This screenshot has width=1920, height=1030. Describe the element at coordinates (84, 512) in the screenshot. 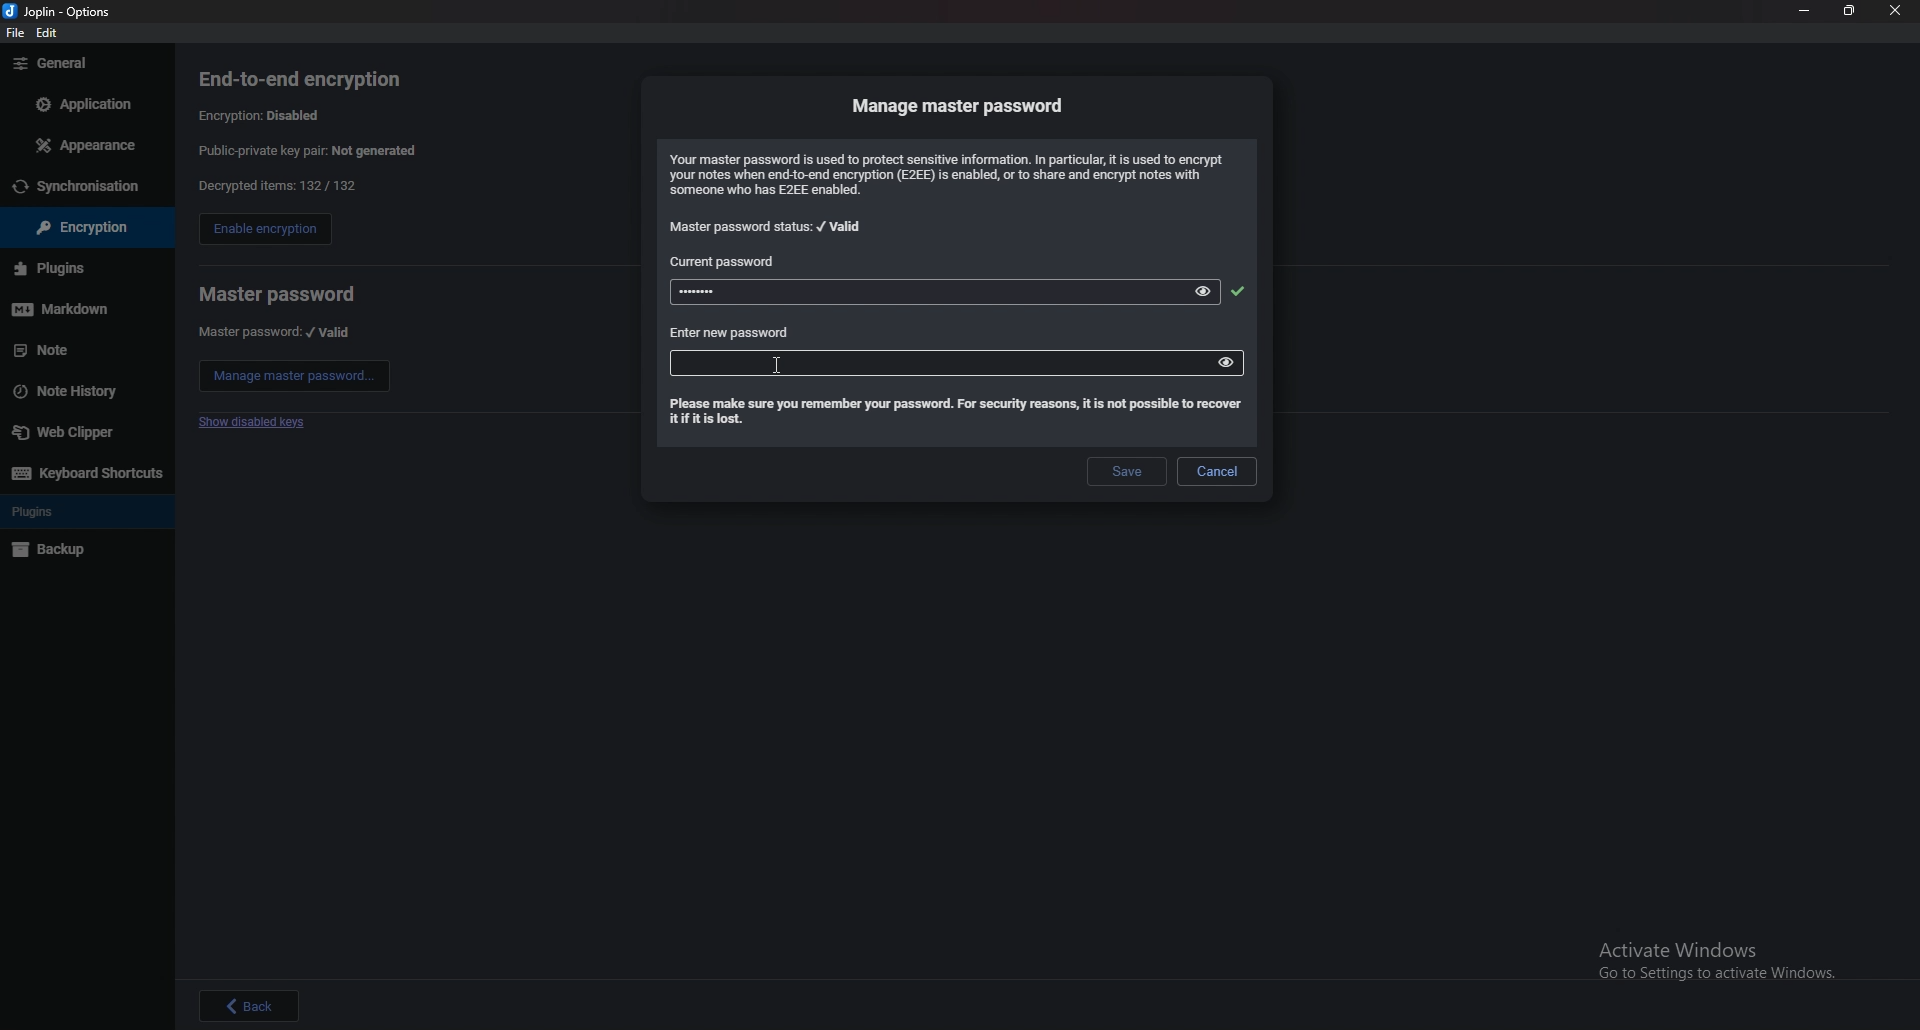

I see `plugins` at that location.